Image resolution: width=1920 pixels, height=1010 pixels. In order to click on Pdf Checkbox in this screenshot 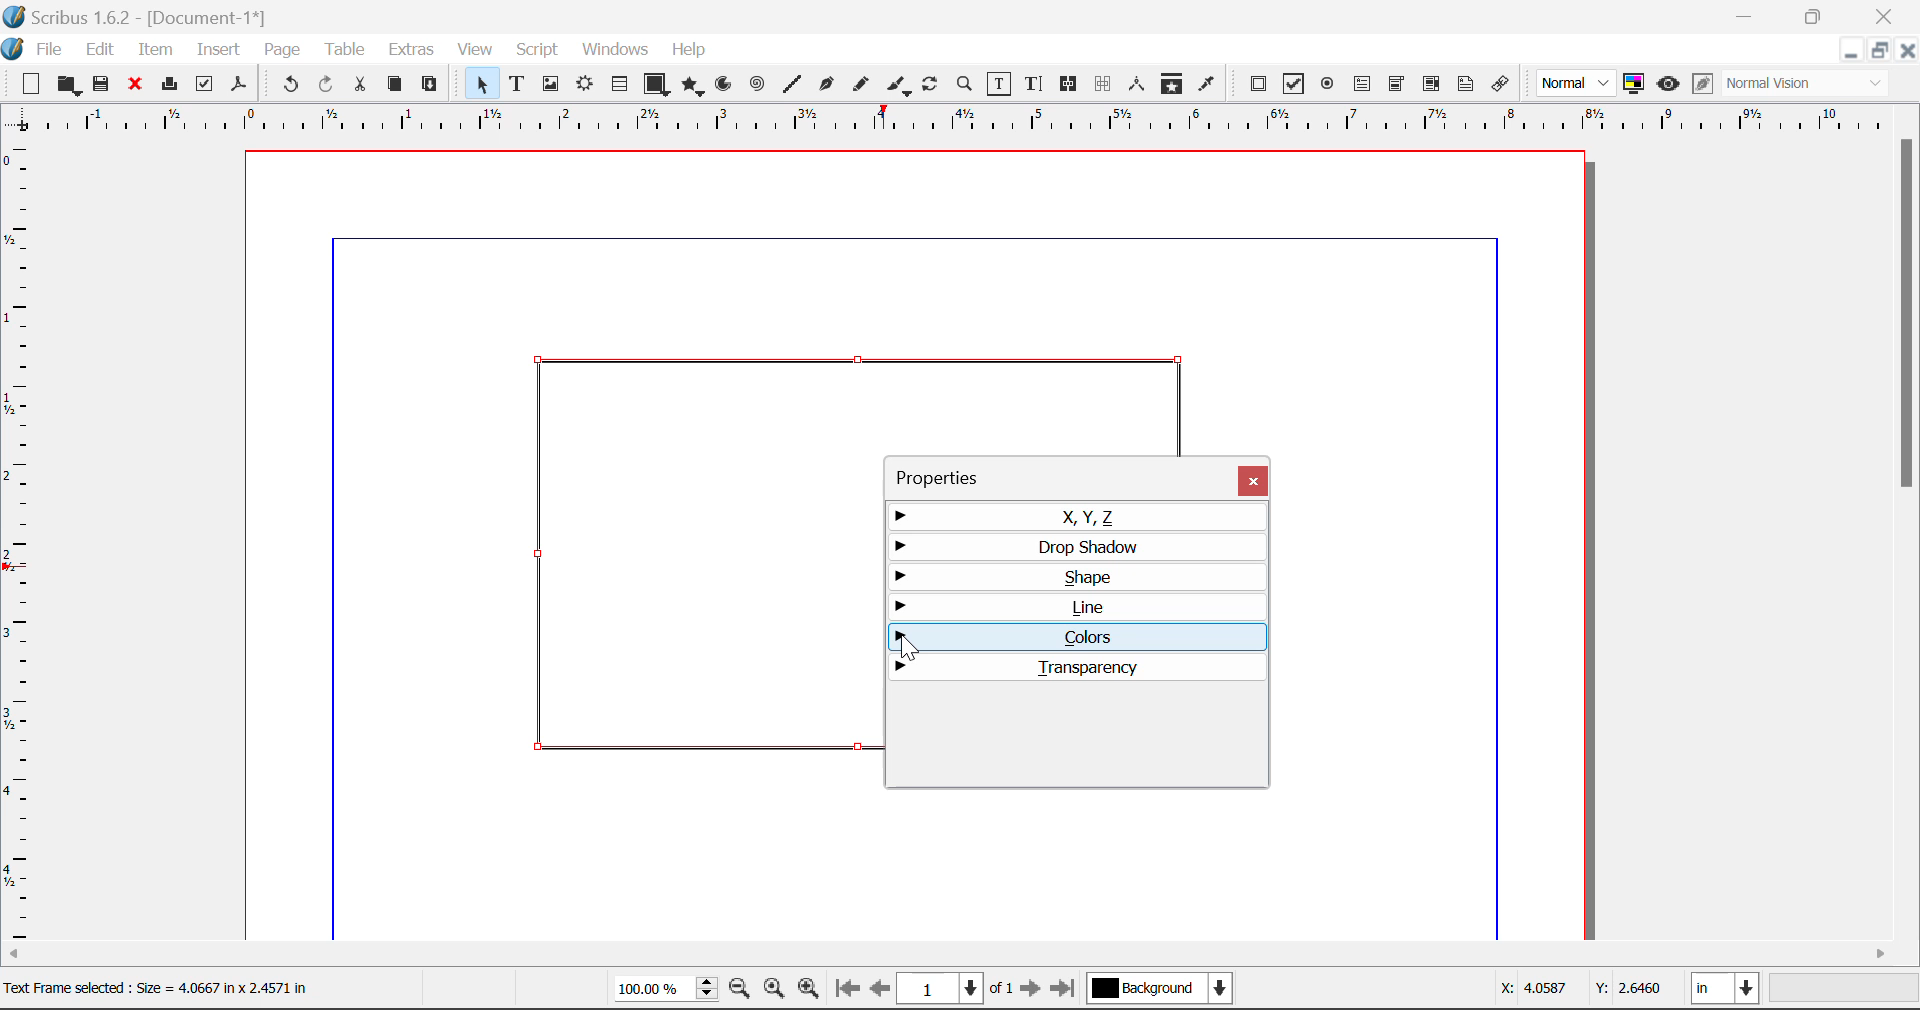, I will do `click(1294, 84)`.